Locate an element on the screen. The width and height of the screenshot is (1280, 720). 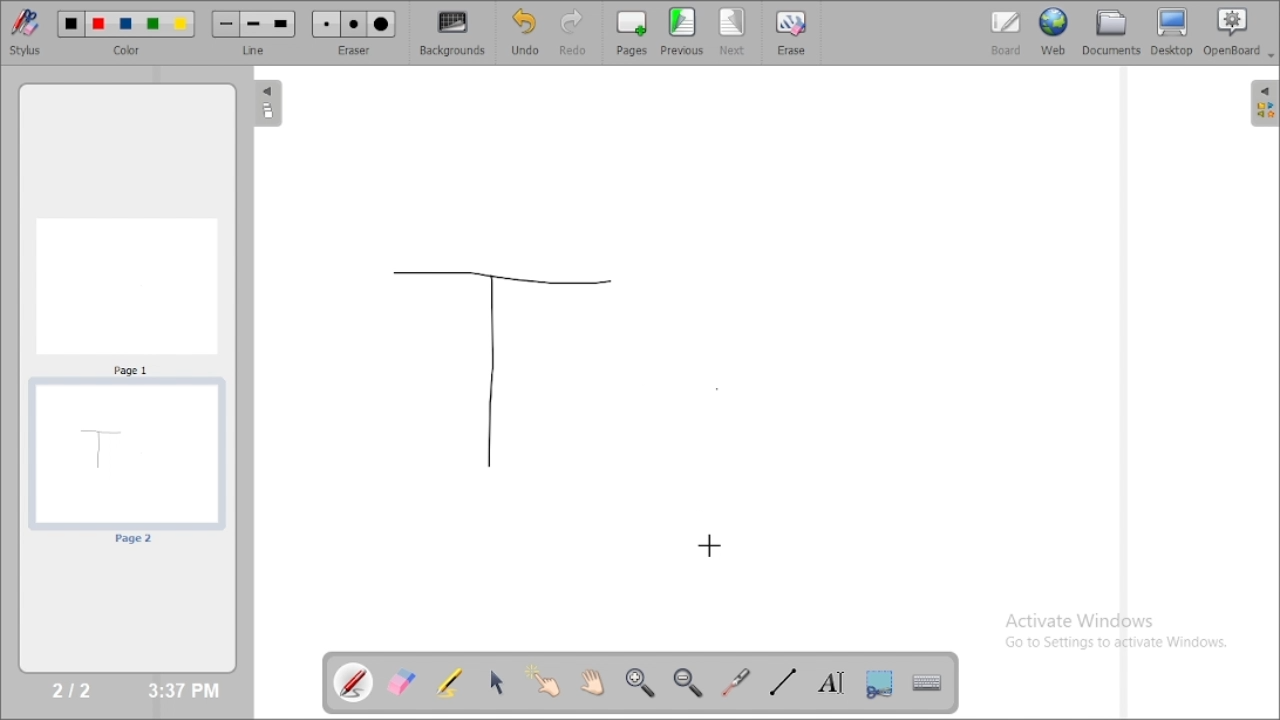
cursor is located at coordinates (712, 545).